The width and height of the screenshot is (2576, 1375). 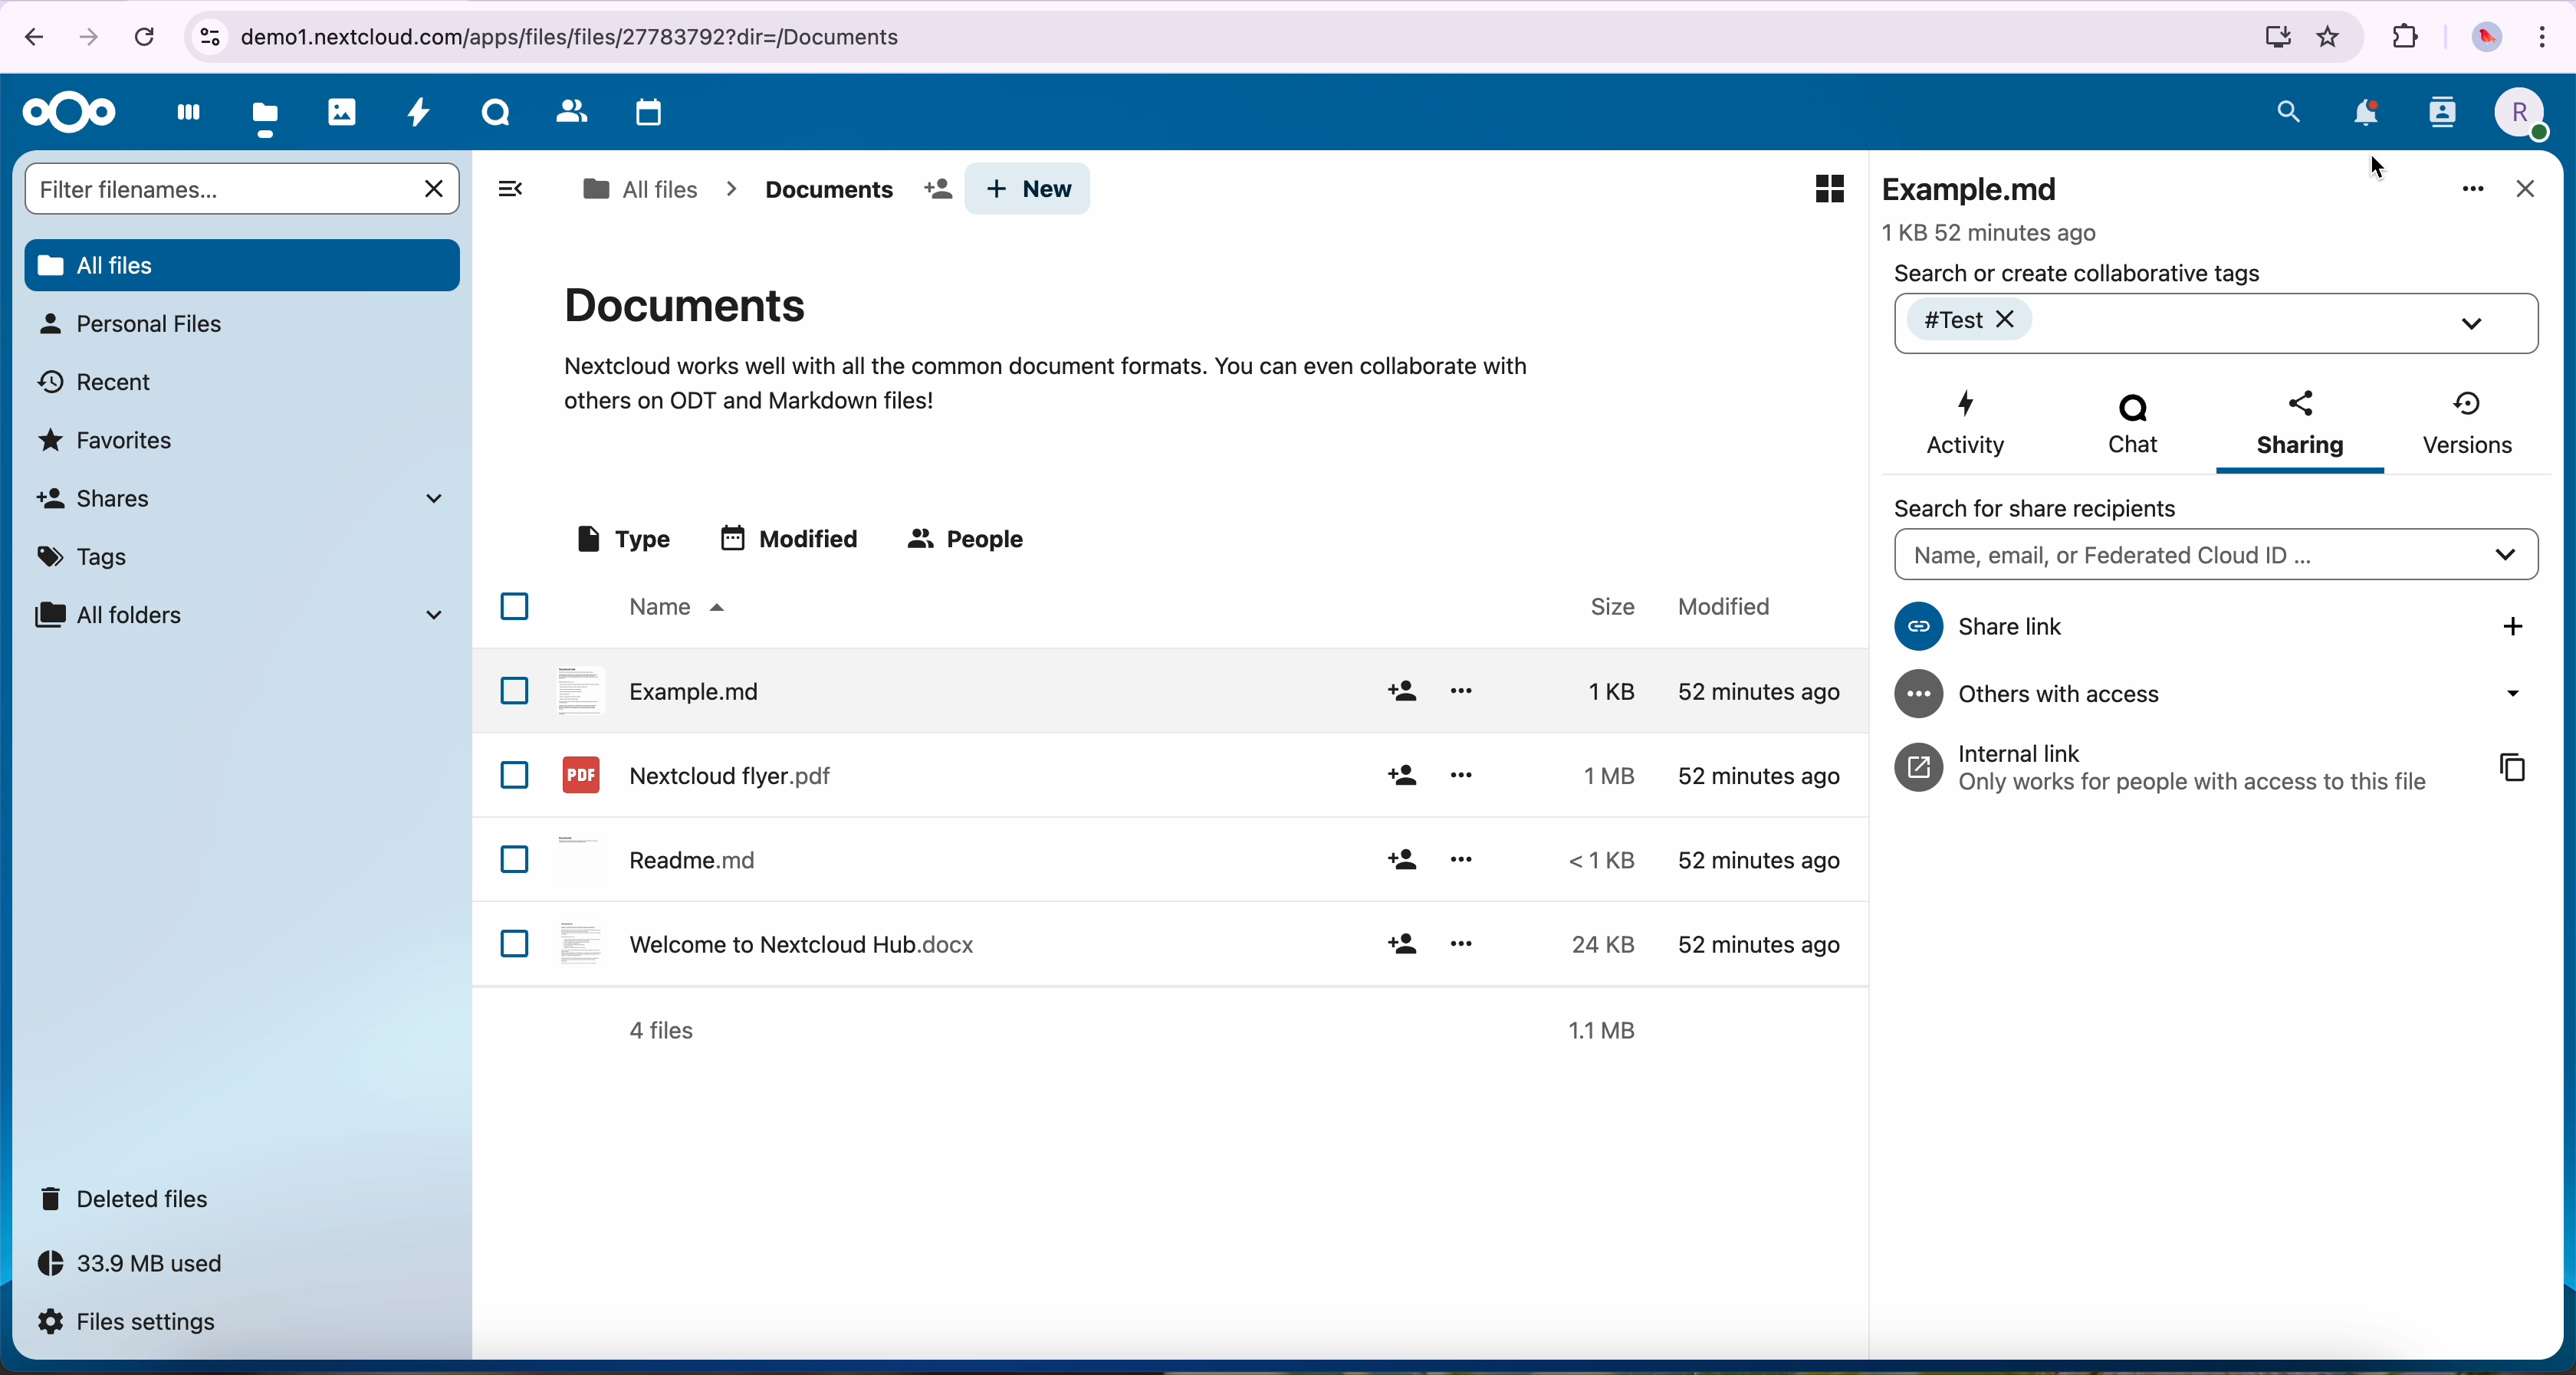 What do you see at coordinates (26, 35) in the screenshot?
I see `navigate back` at bounding box center [26, 35].